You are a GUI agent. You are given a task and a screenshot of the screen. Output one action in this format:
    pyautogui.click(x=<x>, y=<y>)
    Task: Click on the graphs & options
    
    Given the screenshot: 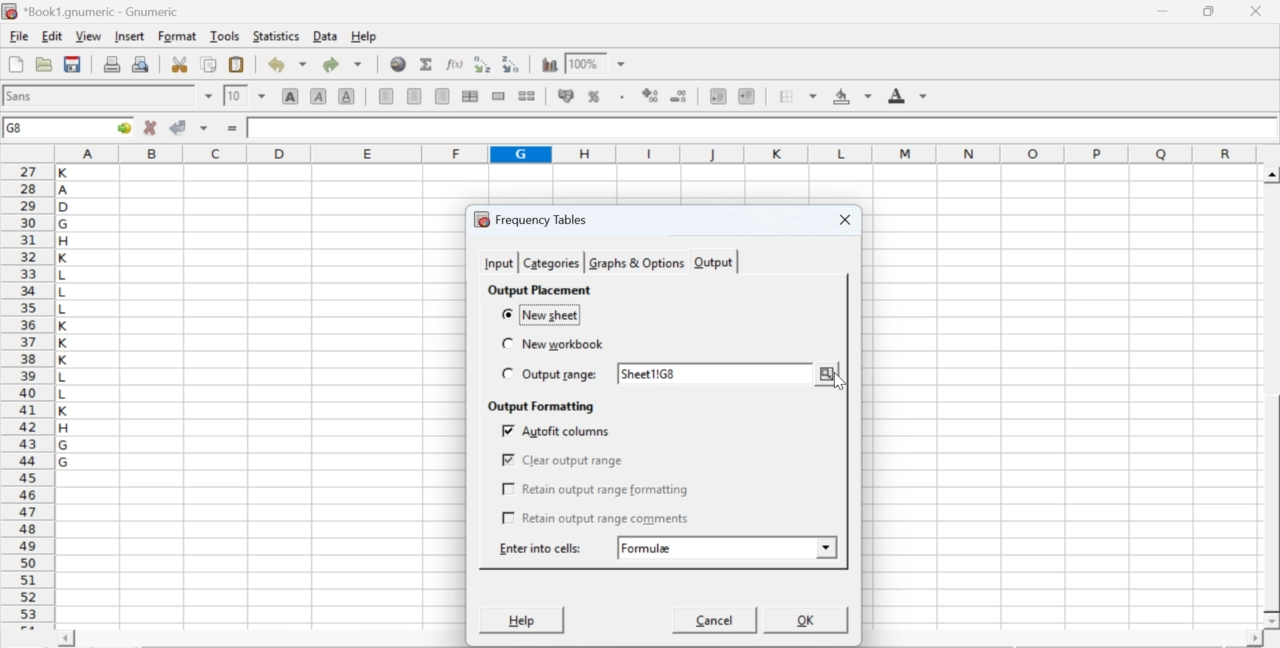 What is the action you would take?
    pyautogui.click(x=635, y=263)
    